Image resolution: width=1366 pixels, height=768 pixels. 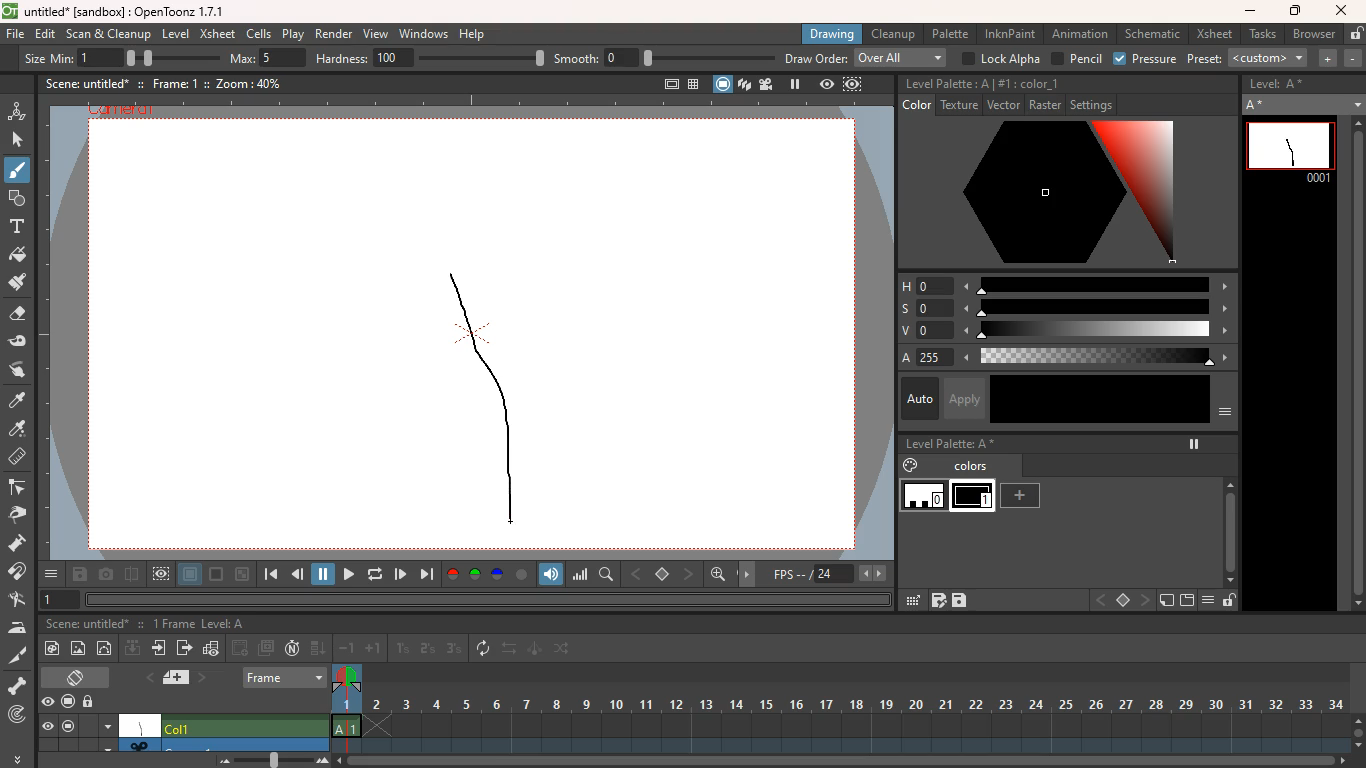 What do you see at coordinates (79, 676) in the screenshot?
I see `screen` at bounding box center [79, 676].